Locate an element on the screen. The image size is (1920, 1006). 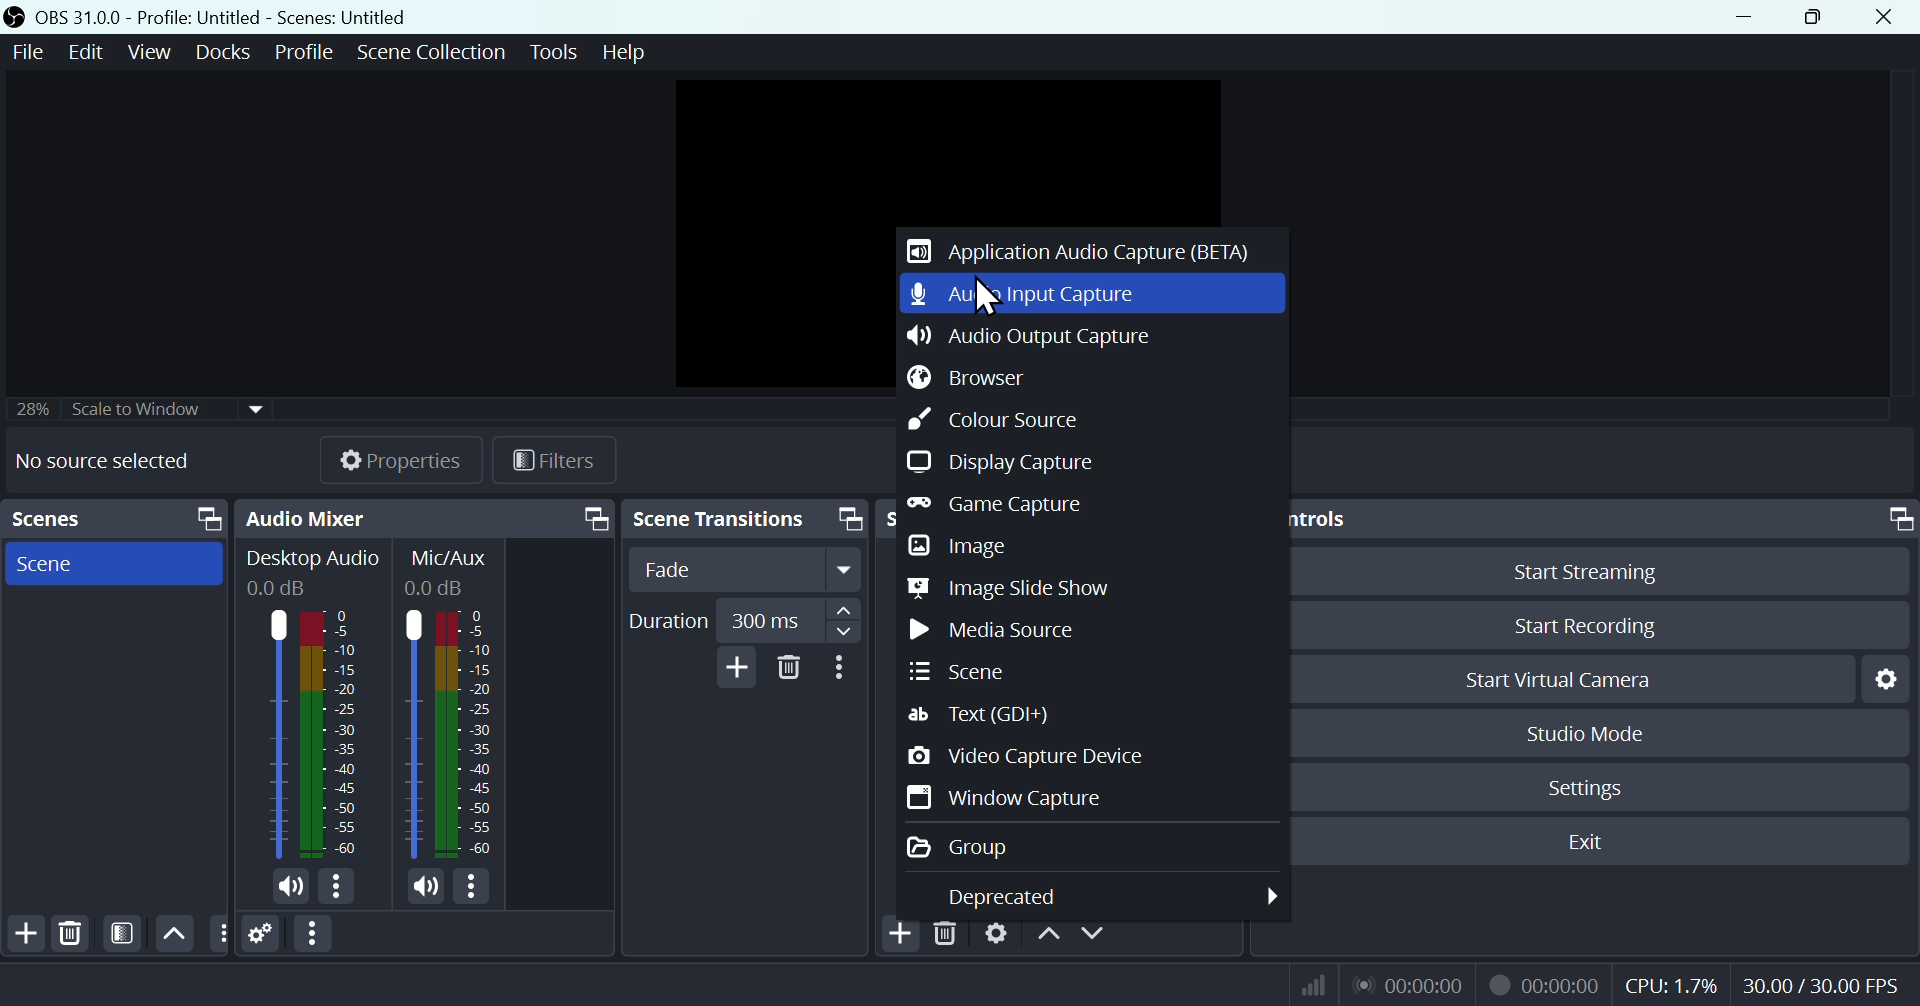
0.0dB is located at coordinates (438, 588).